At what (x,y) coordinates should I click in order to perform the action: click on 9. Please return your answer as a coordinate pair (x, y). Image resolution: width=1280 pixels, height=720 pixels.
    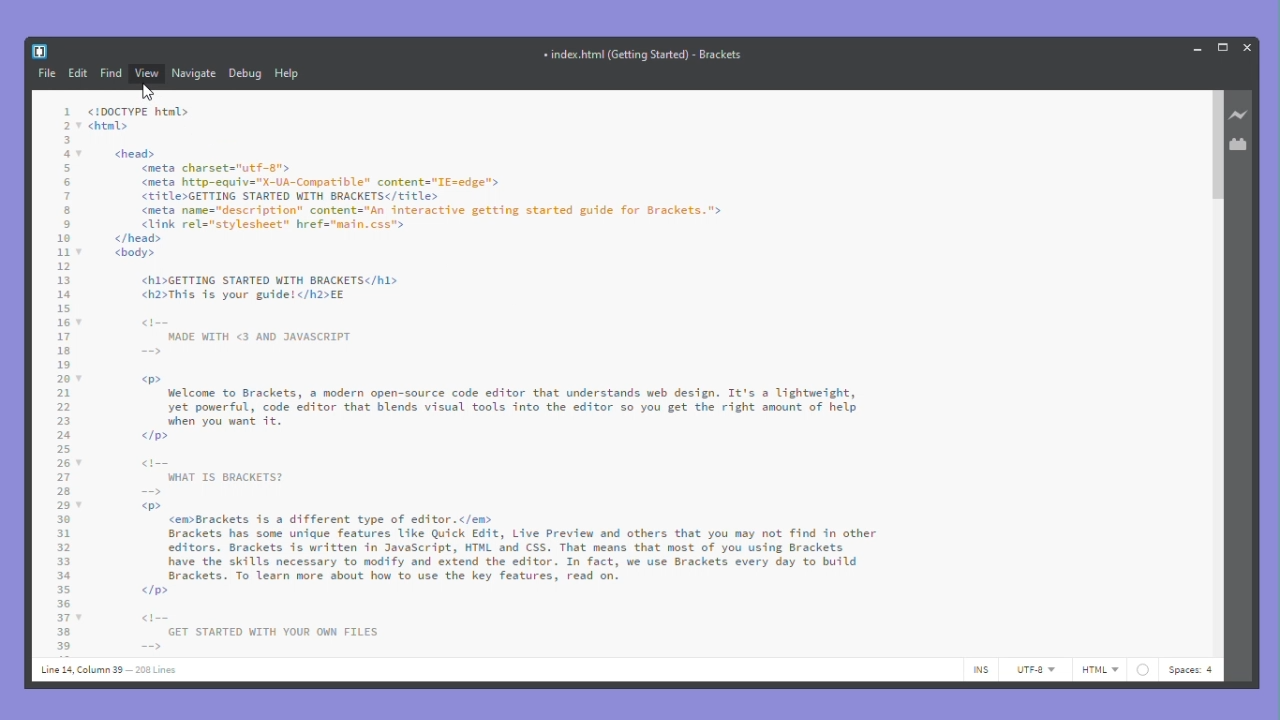
    Looking at the image, I should click on (67, 223).